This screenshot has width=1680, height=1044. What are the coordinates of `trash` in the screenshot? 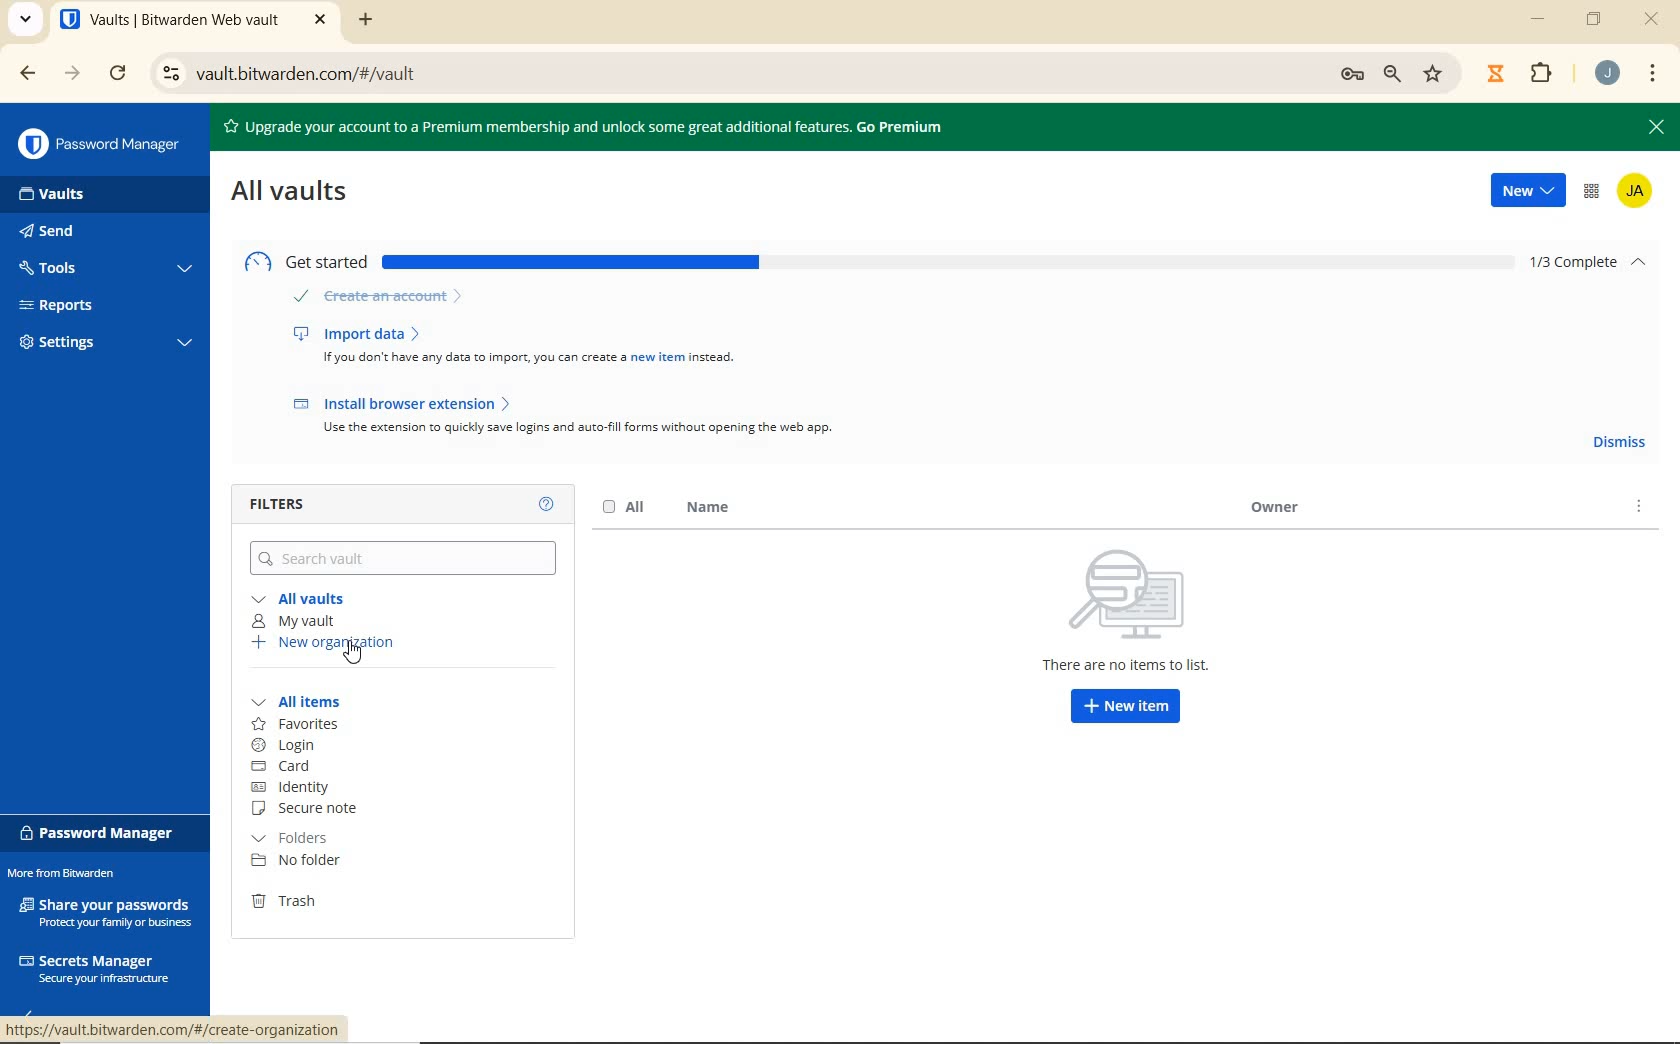 It's located at (295, 901).